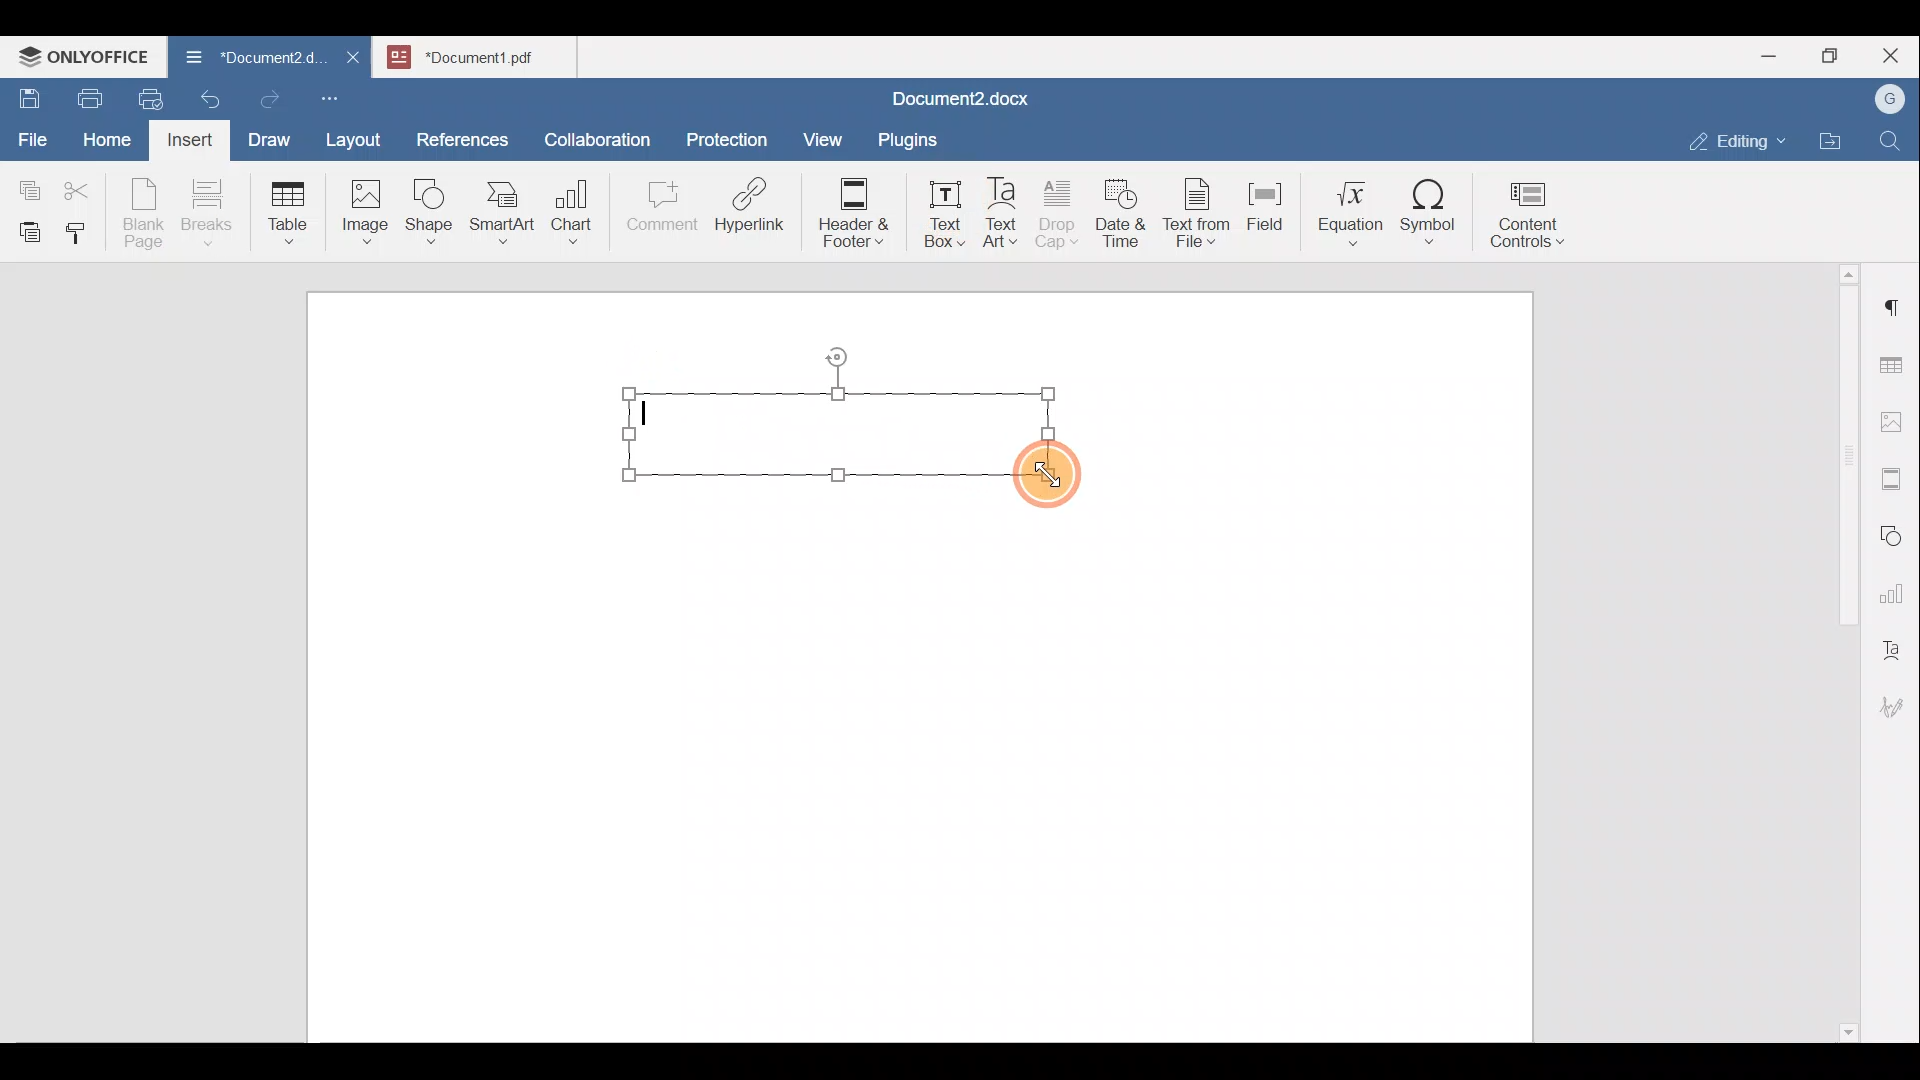  I want to click on Find, so click(1892, 142).